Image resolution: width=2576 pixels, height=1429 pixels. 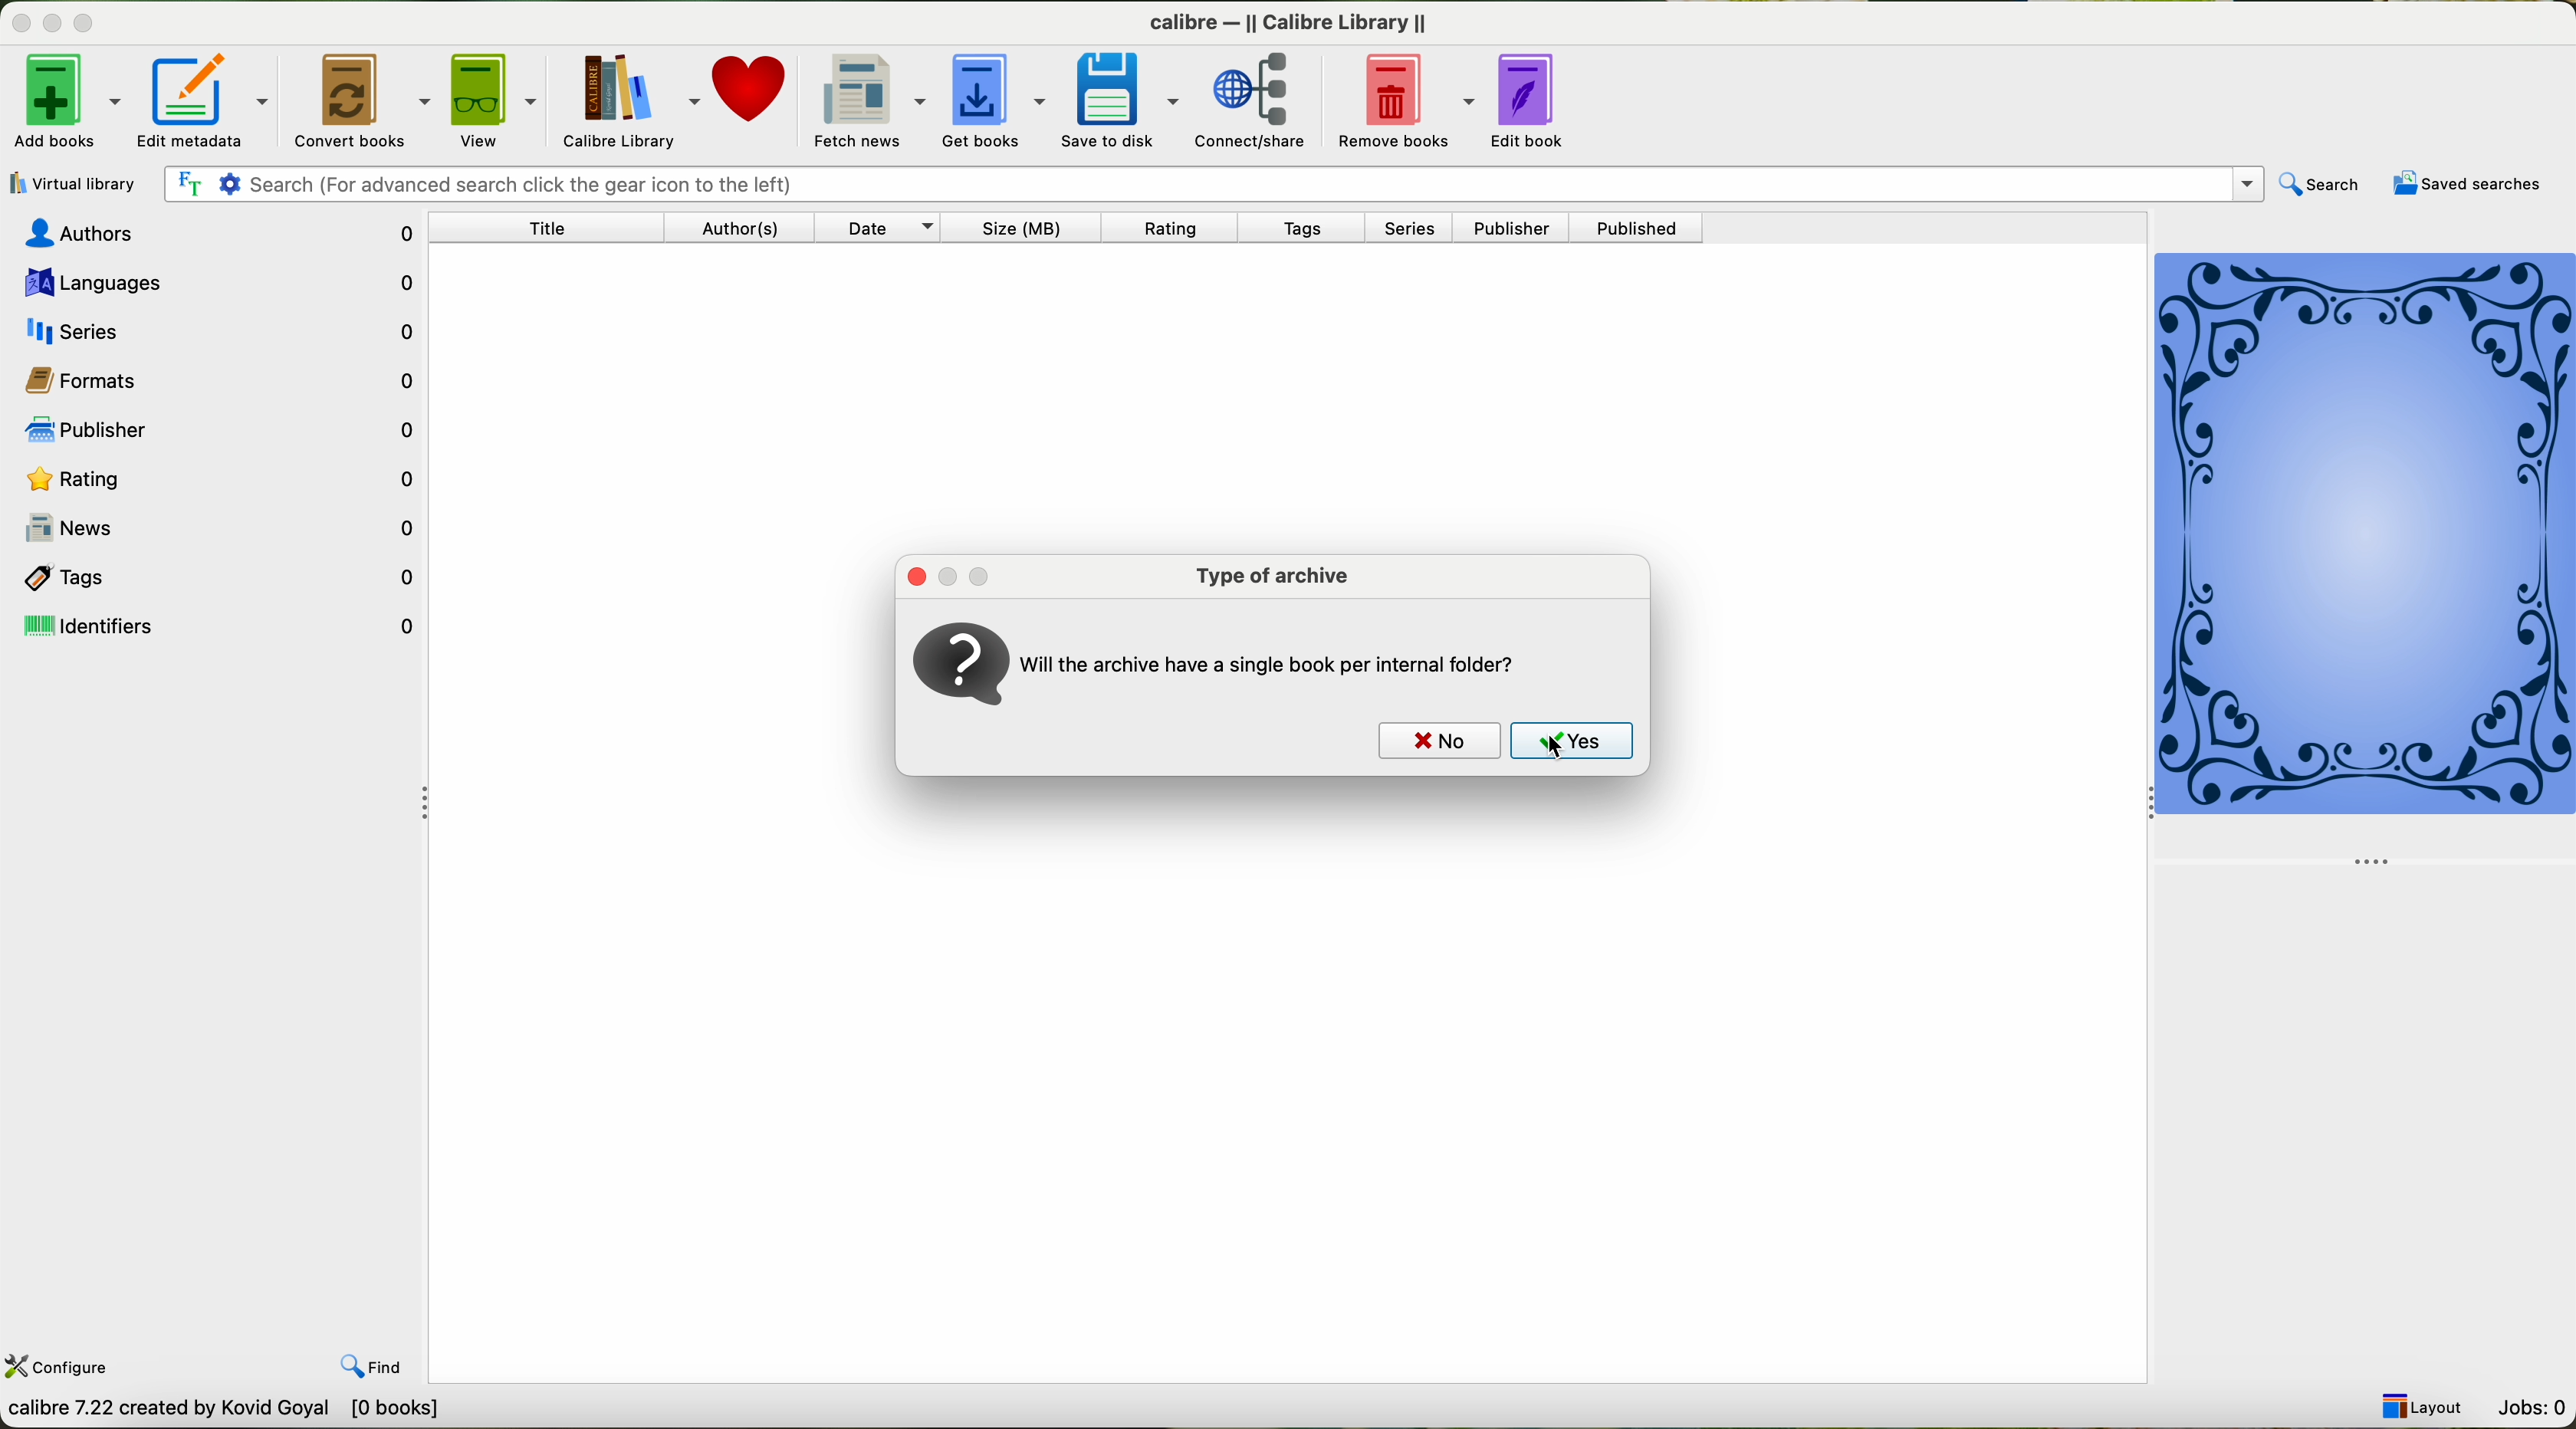 I want to click on published, so click(x=1642, y=228).